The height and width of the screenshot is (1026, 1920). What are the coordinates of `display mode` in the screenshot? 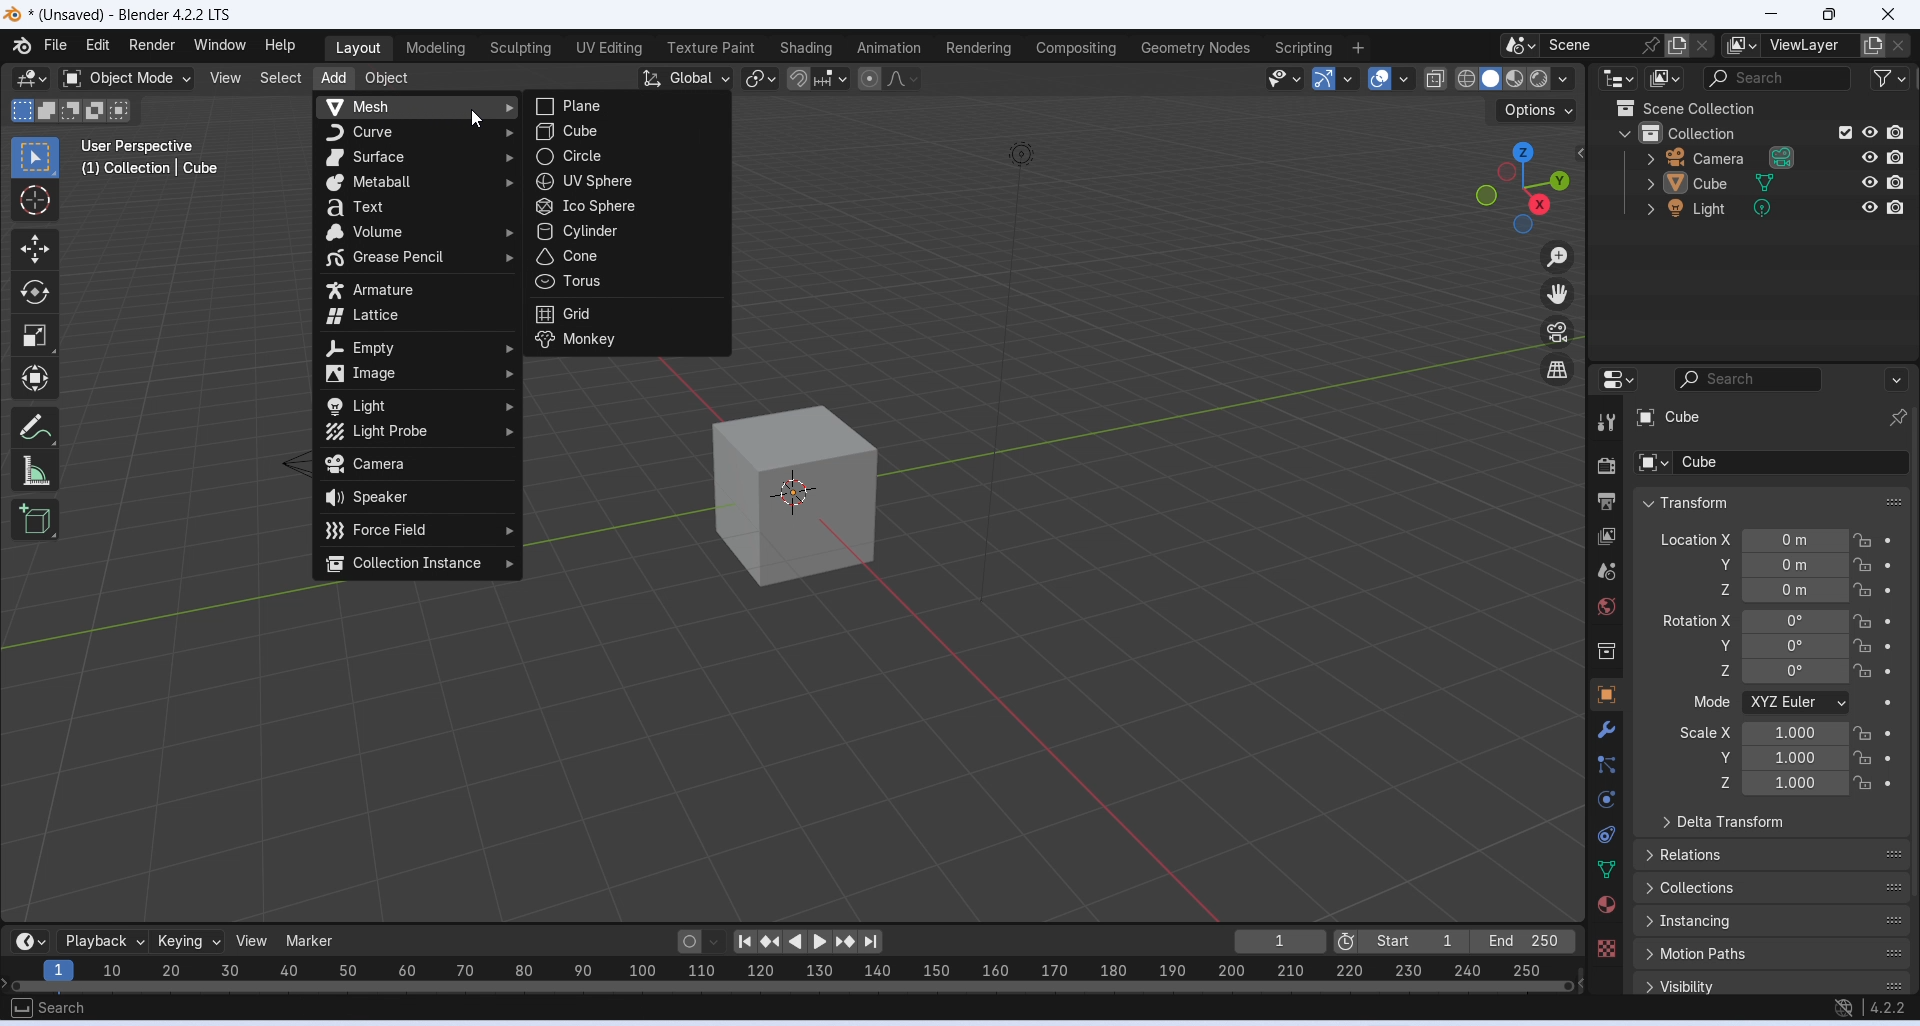 It's located at (1666, 78).